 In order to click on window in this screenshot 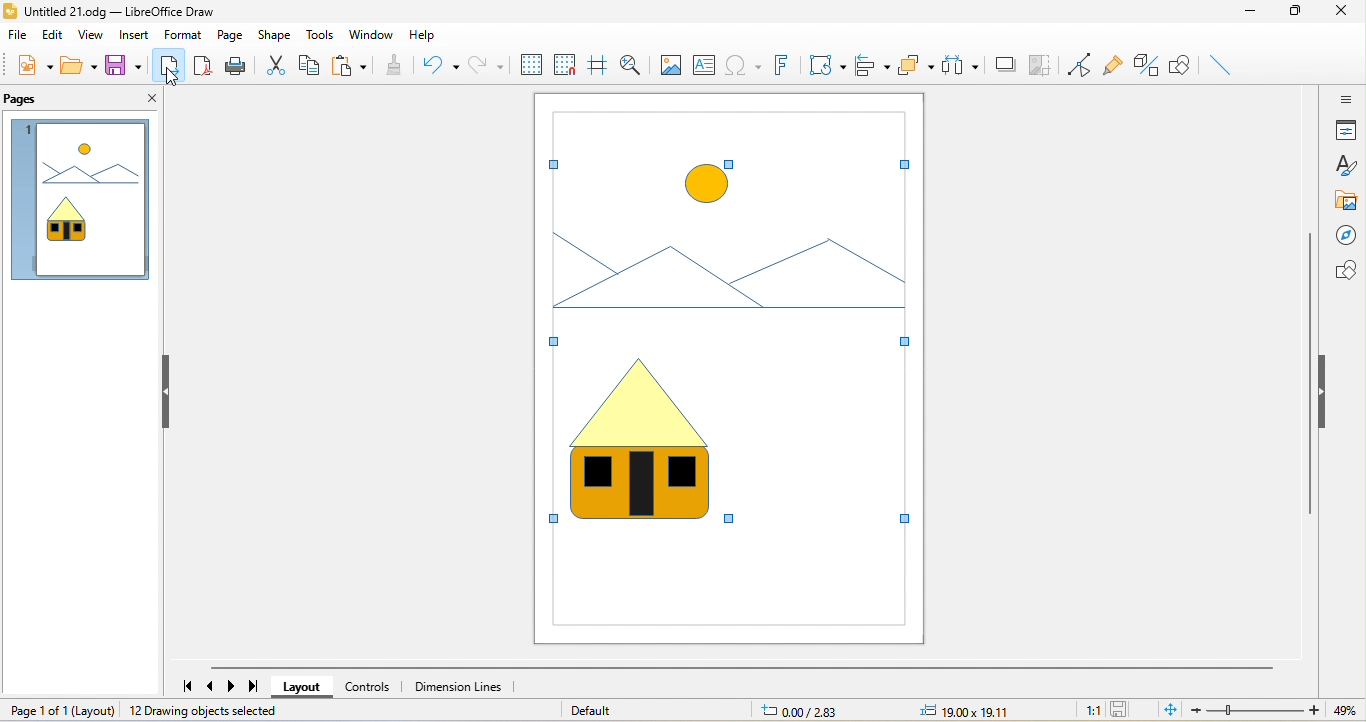, I will do `click(370, 35)`.